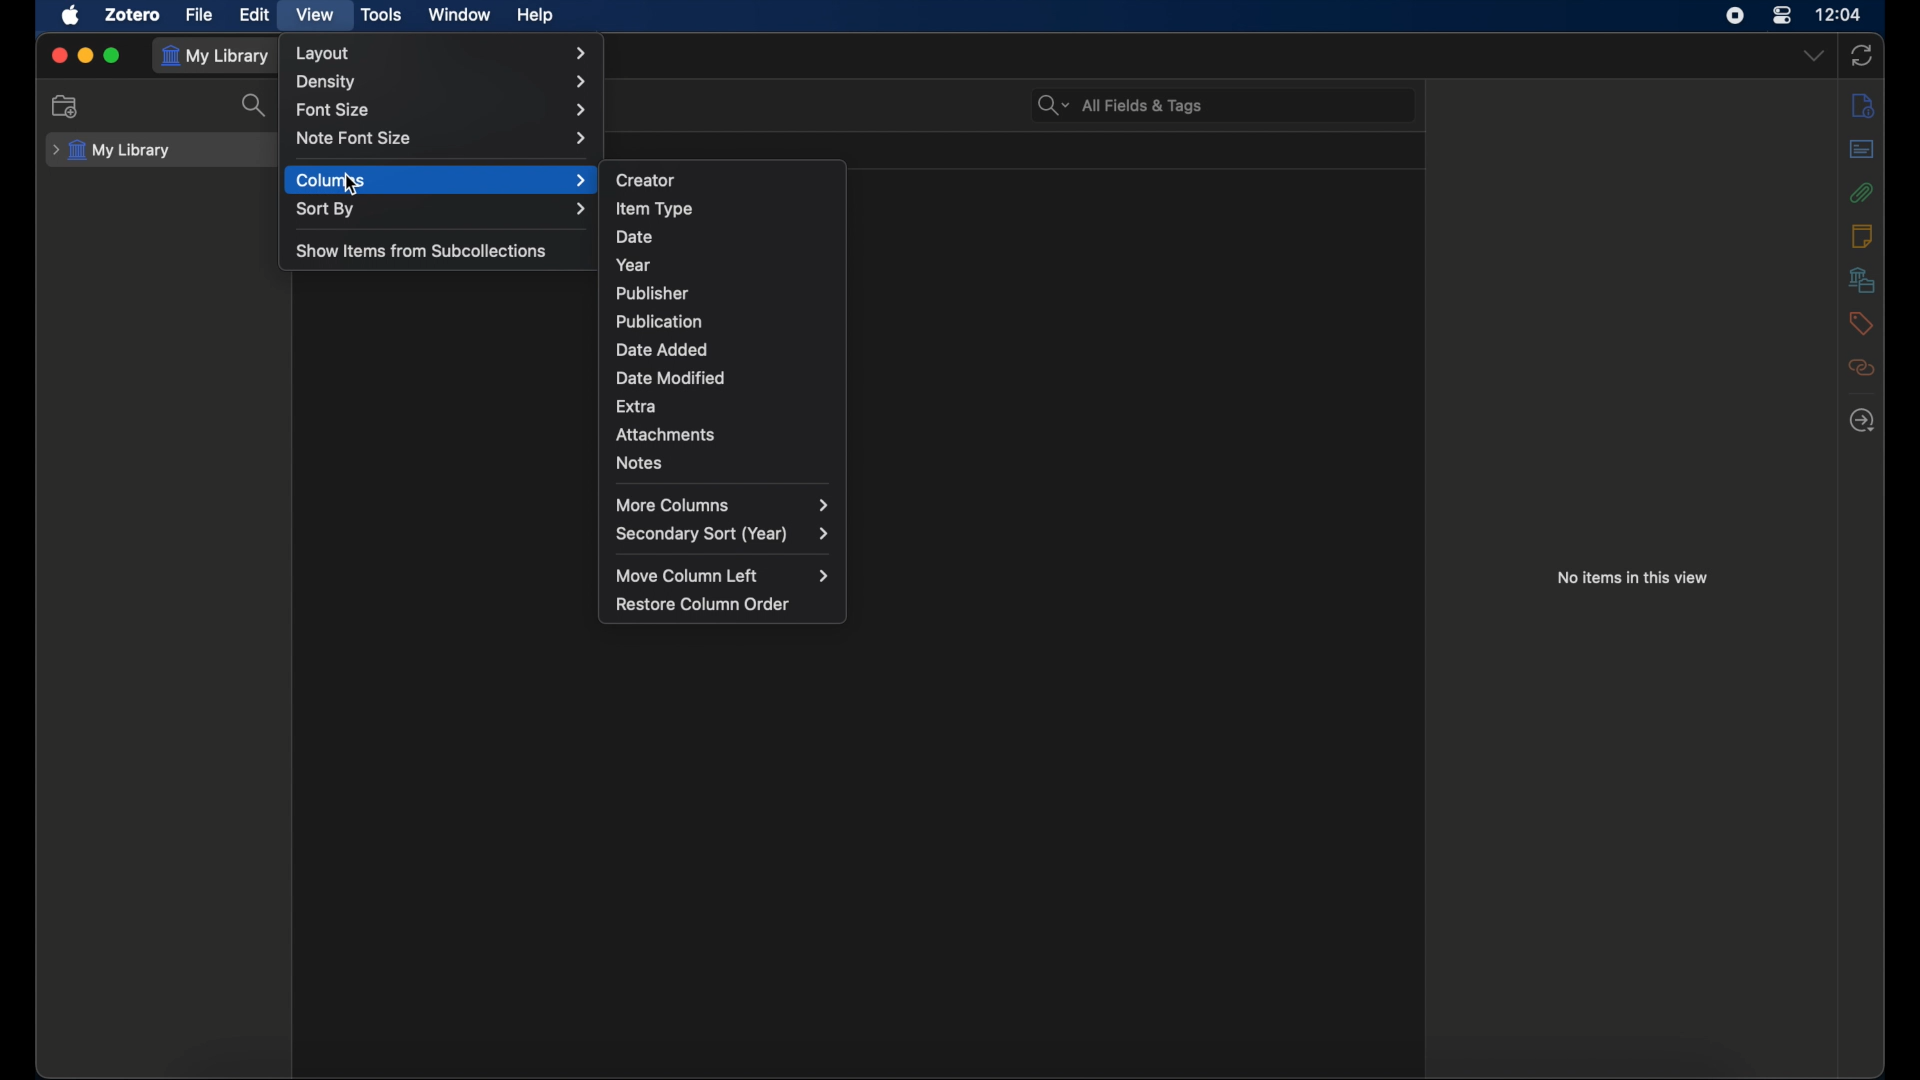 This screenshot has width=1920, height=1080. What do you see at coordinates (634, 266) in the screenshot?
I see `year` at bounding box center [634, 266].